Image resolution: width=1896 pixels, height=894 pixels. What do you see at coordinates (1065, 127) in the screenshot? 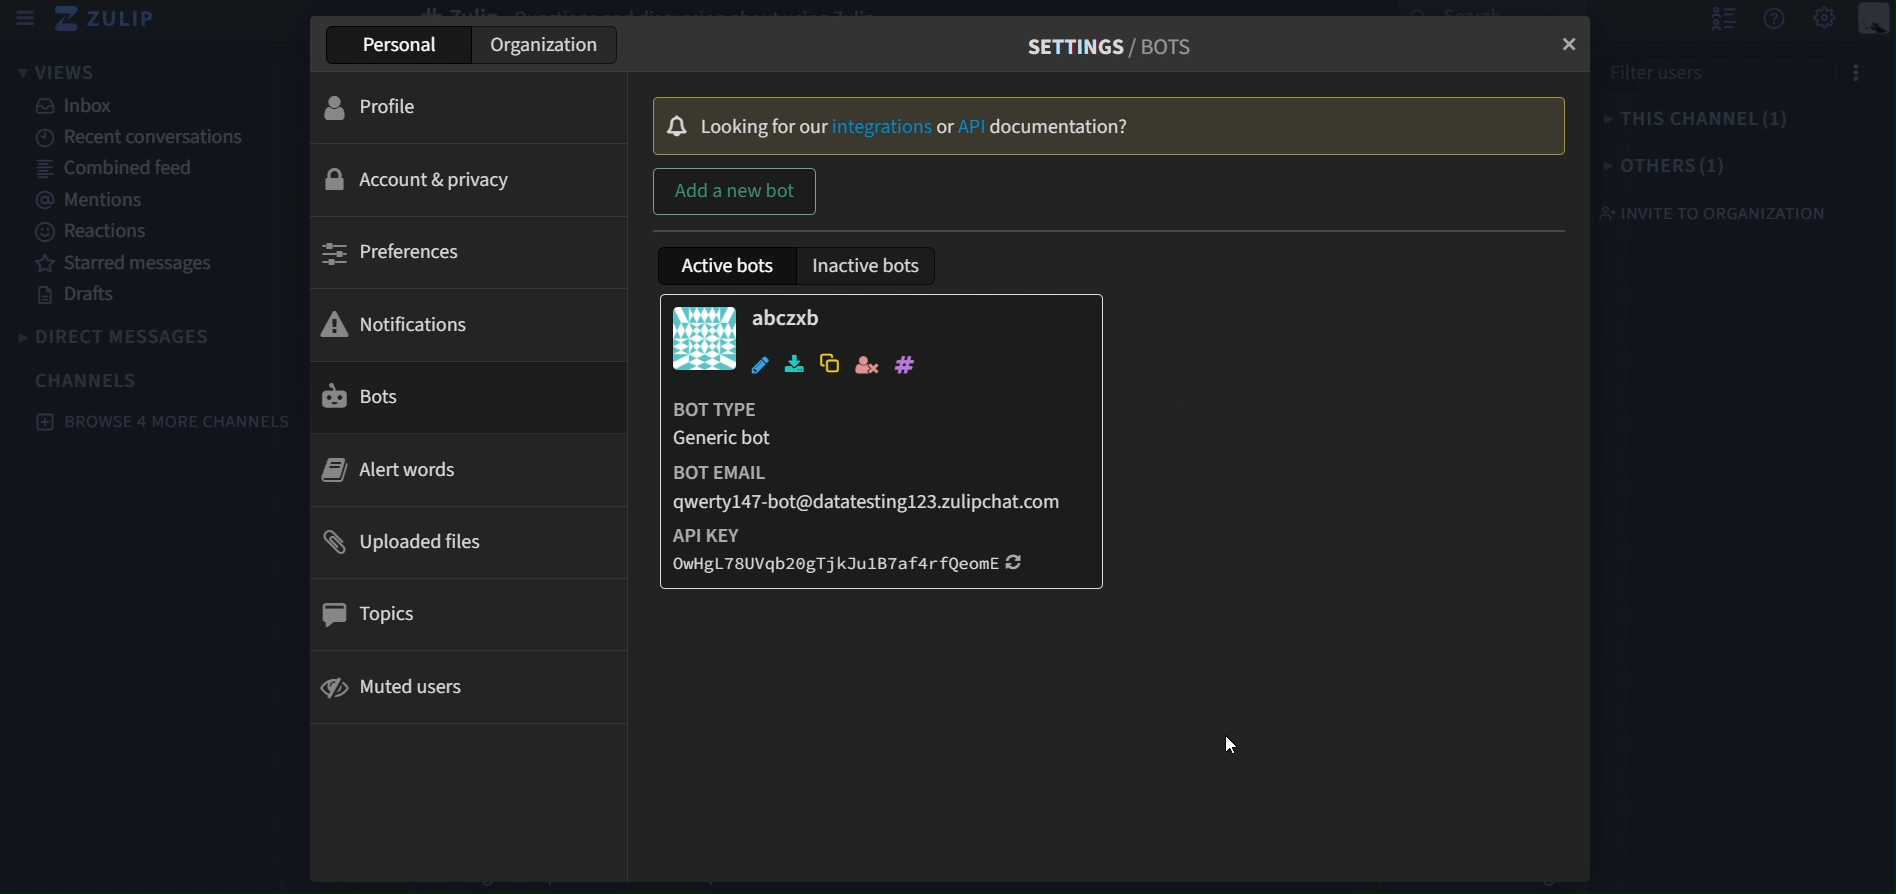
I see `document?` at bounding box center [1065, 127].